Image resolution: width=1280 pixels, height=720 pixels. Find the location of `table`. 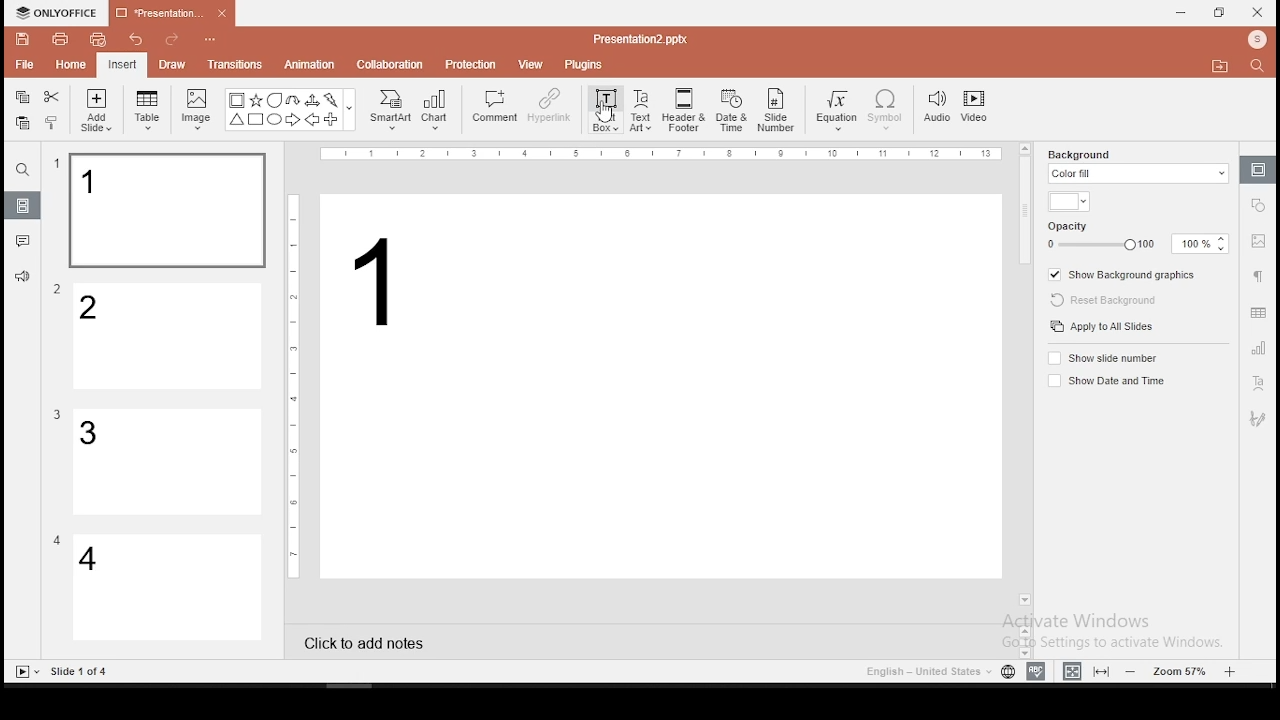

table is located at coordinates (150, 111).